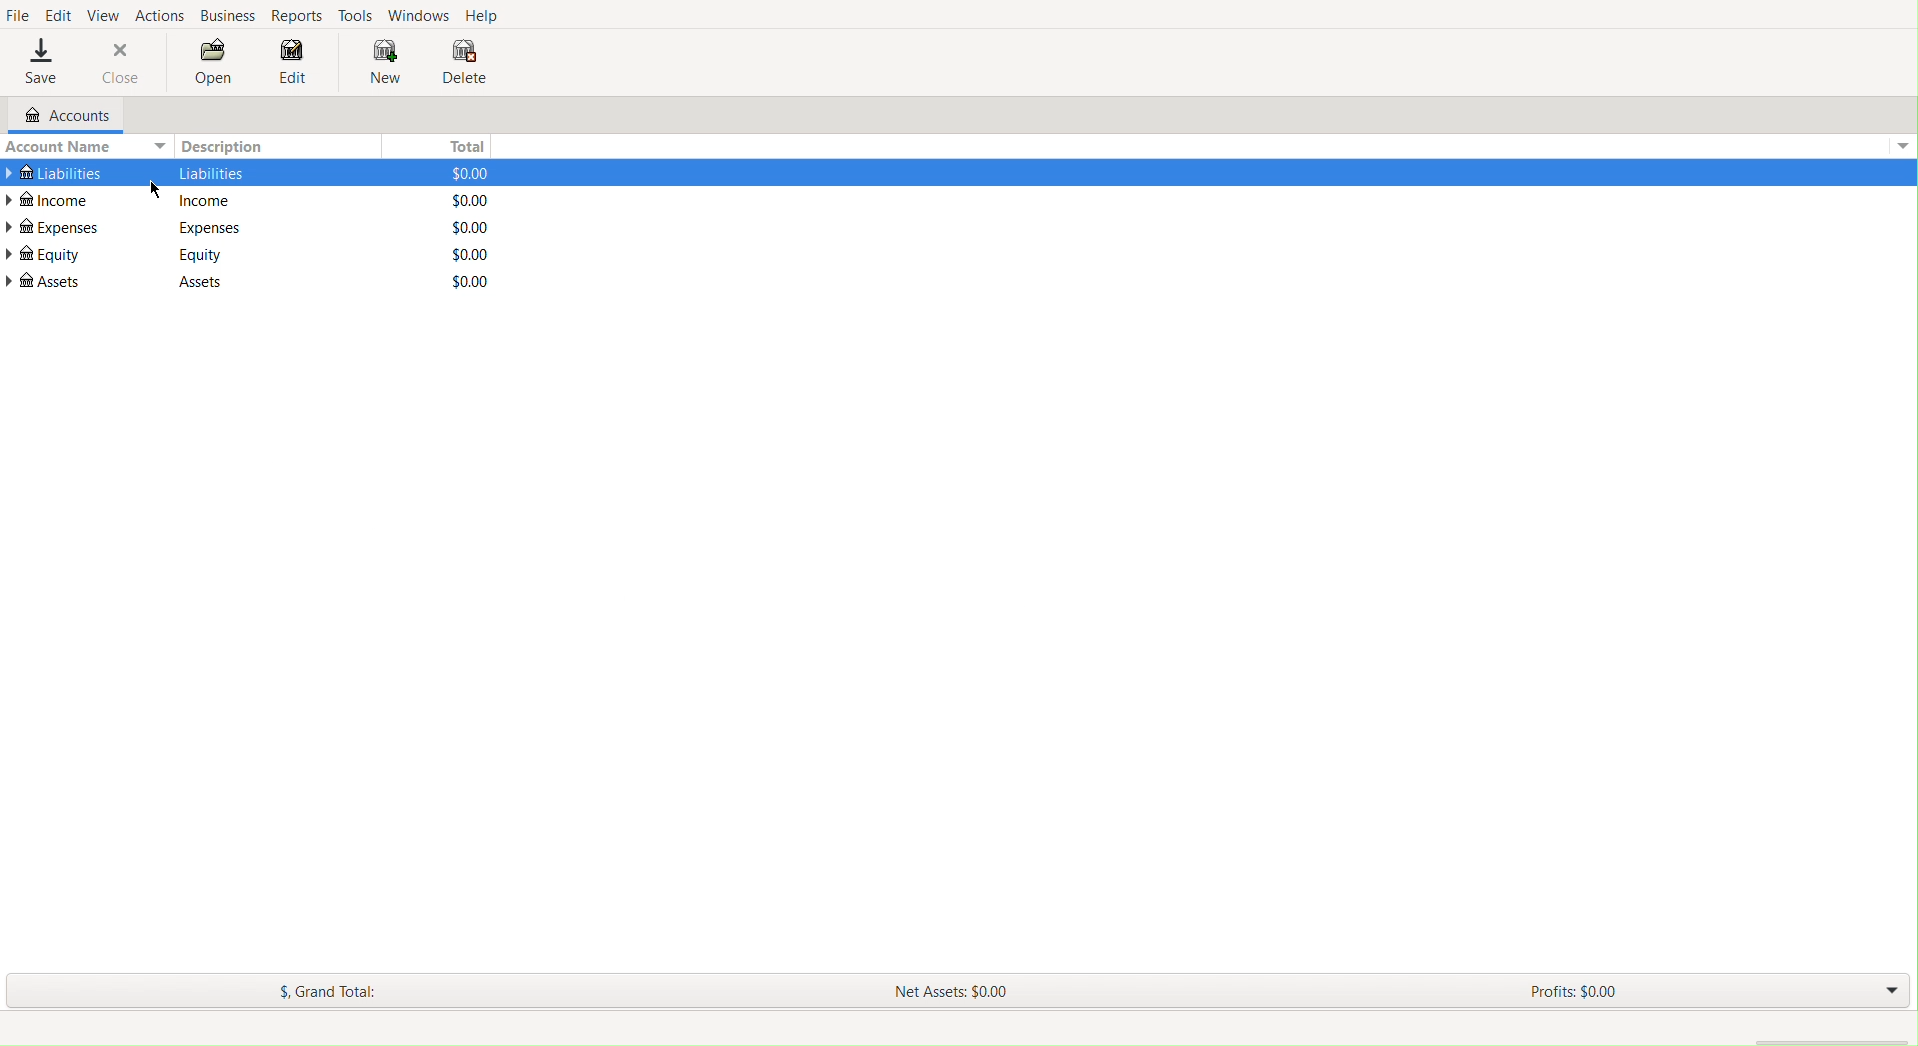 Image resolution: width=1918 pixels, height=1046 pixels. I want to click on Account Name, so click(84, 146).